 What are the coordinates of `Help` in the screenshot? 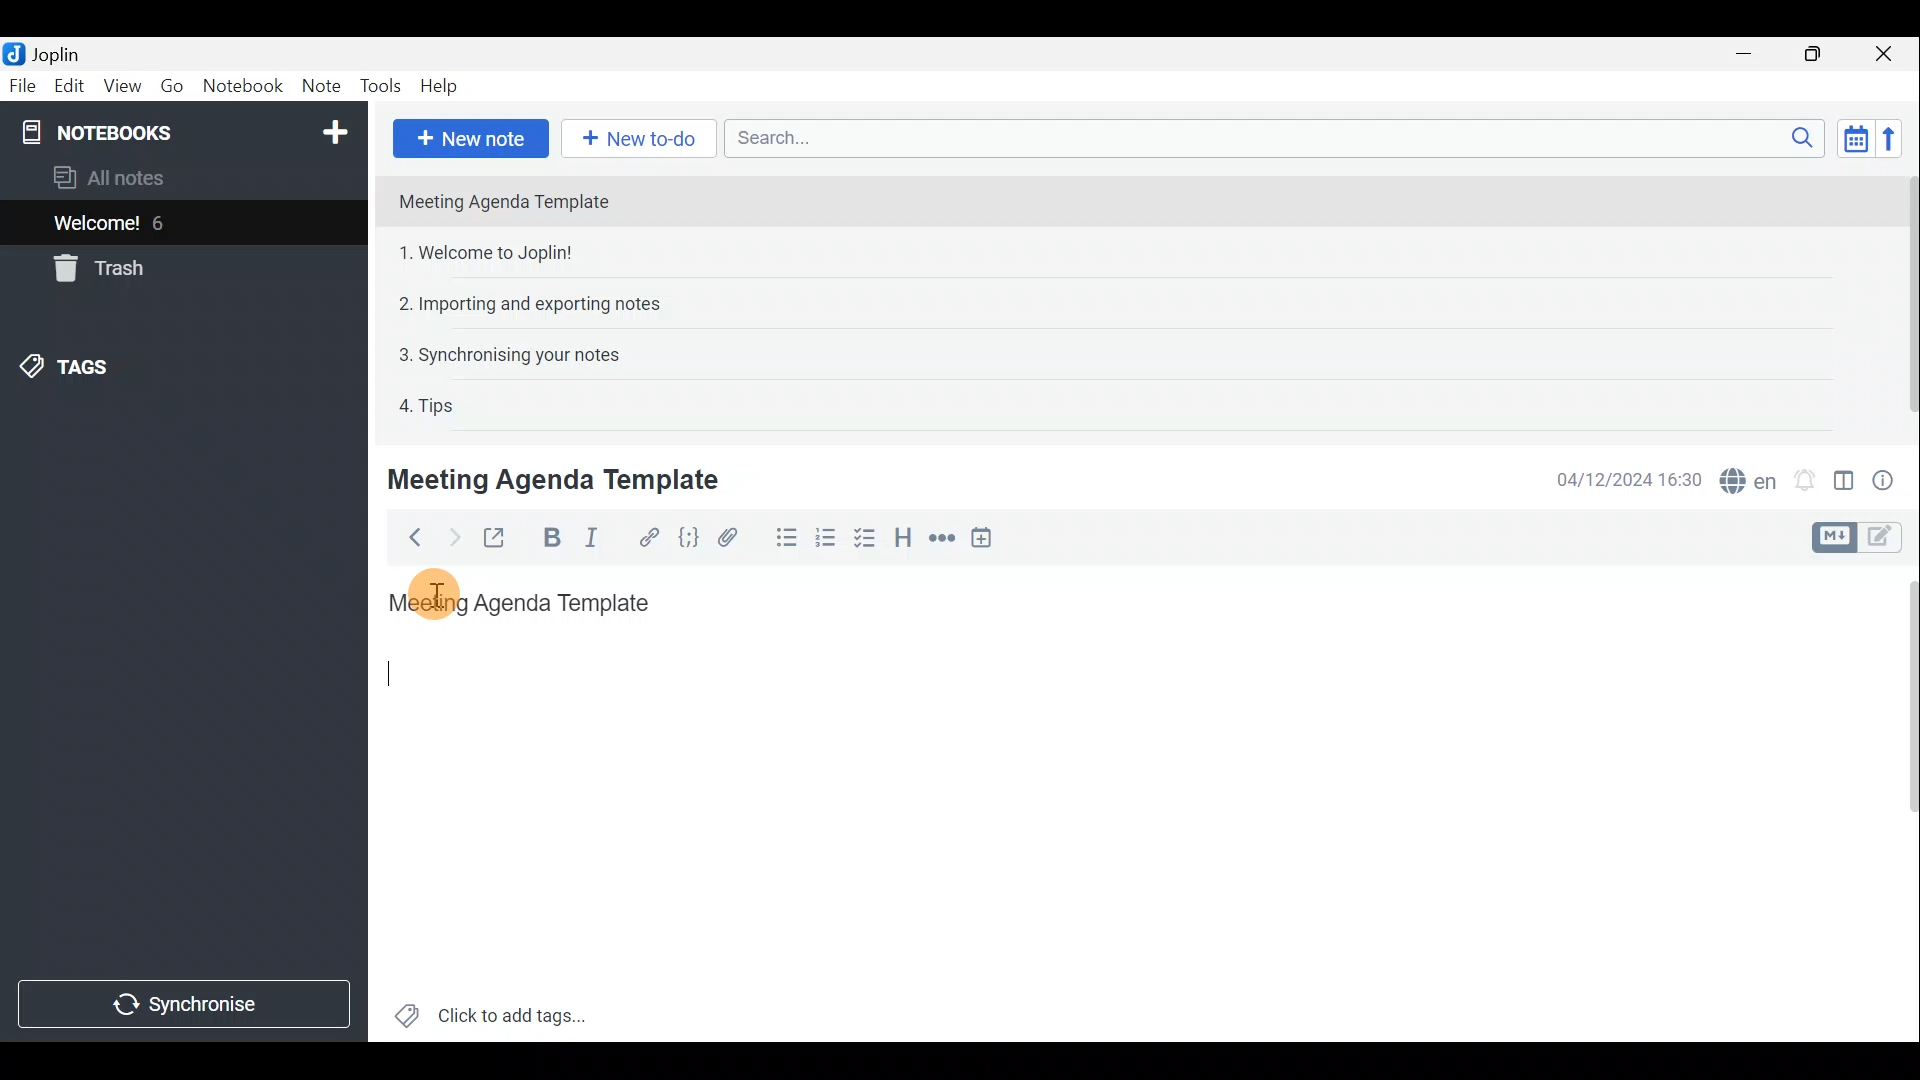 It's located at (443, 86).